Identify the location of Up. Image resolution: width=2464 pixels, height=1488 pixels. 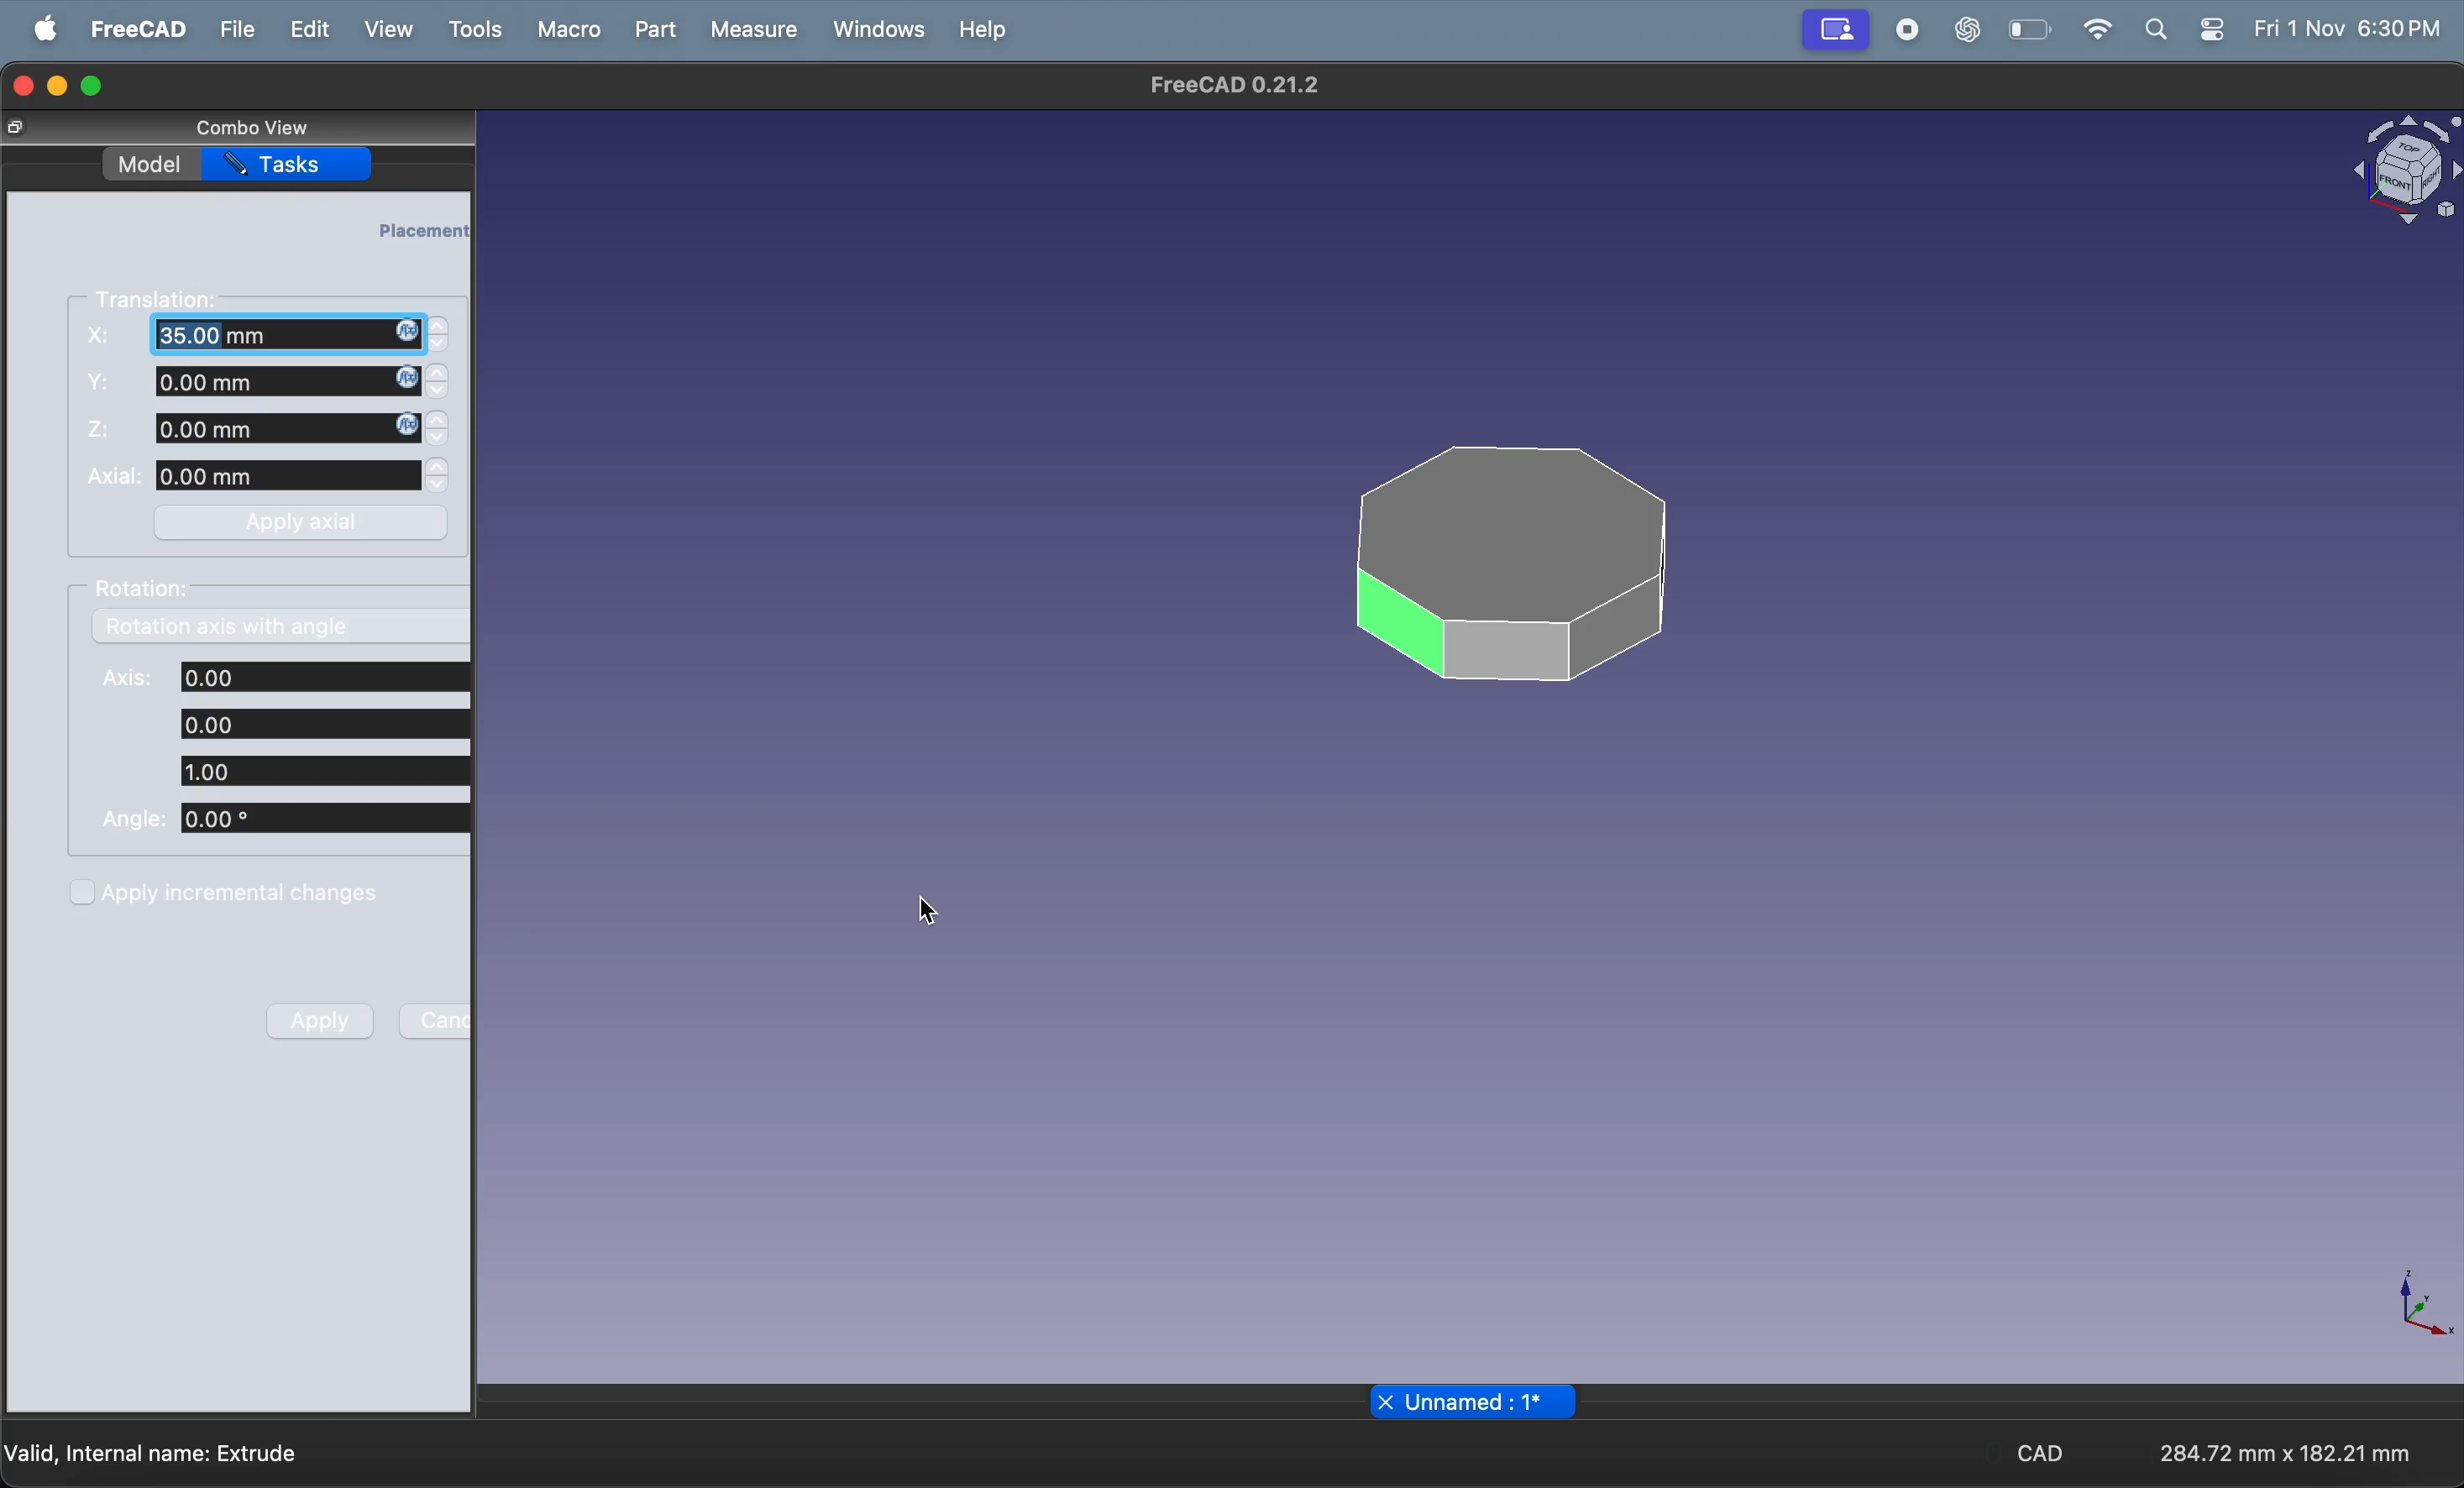
(437, 324).